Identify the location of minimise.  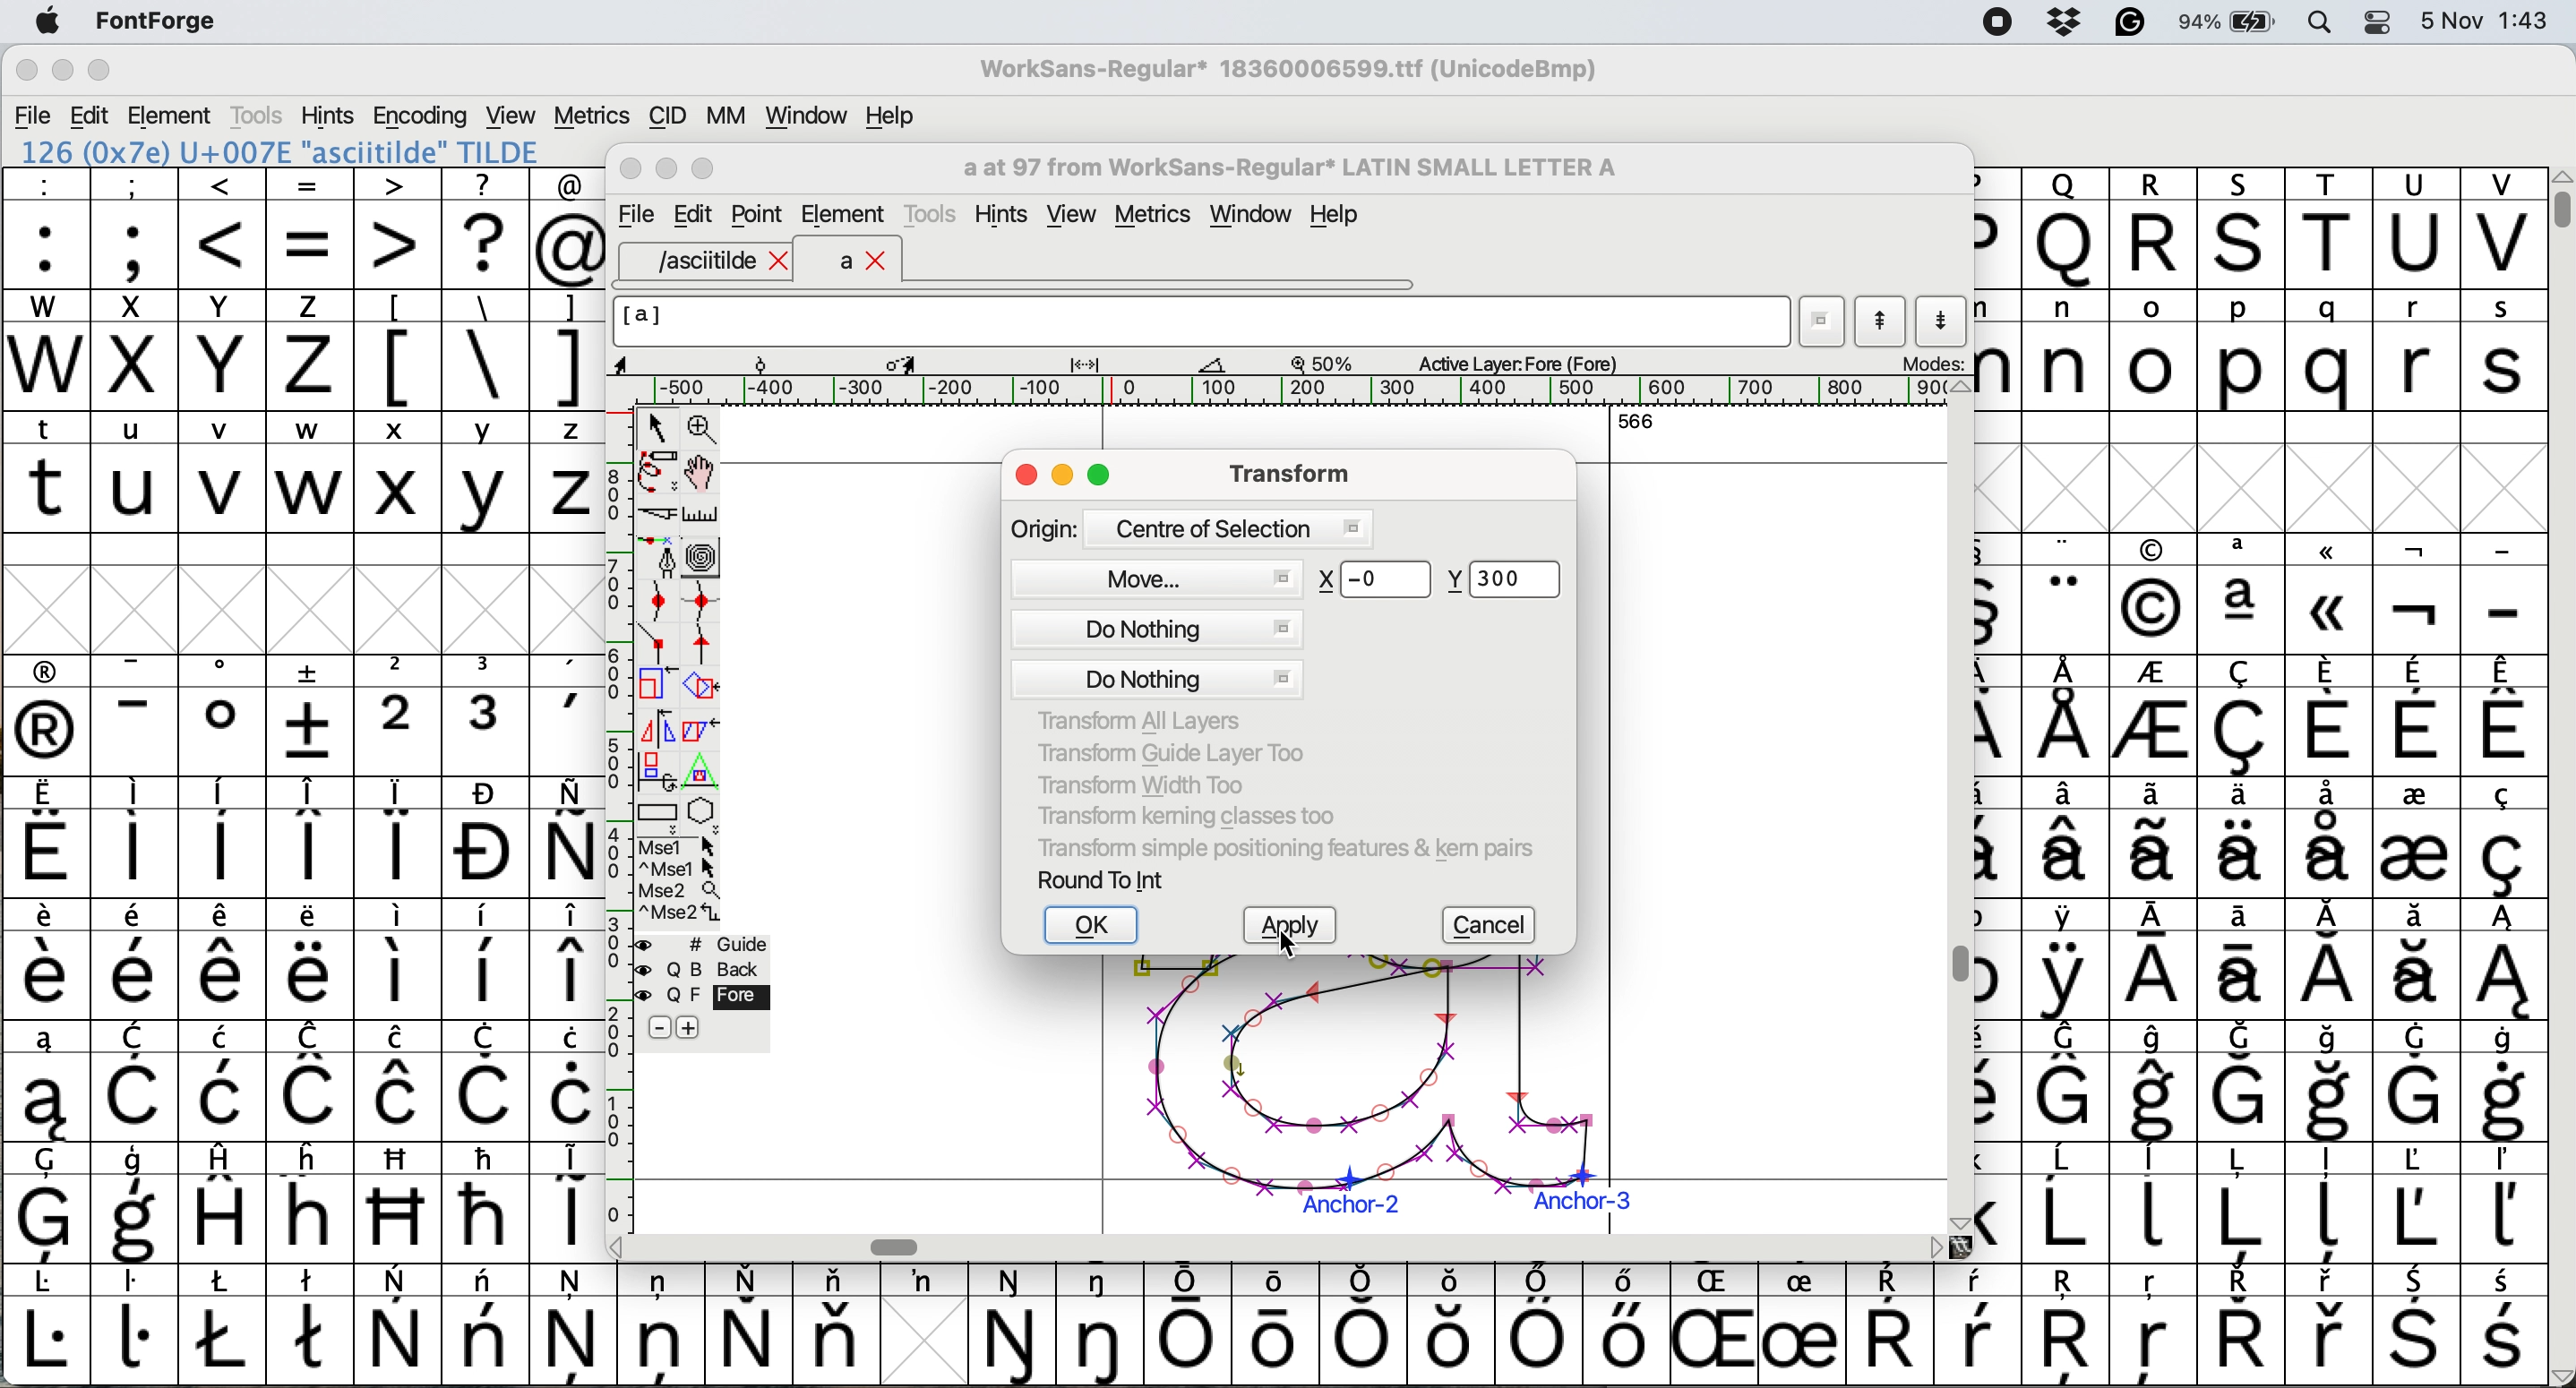
(1065, 477).